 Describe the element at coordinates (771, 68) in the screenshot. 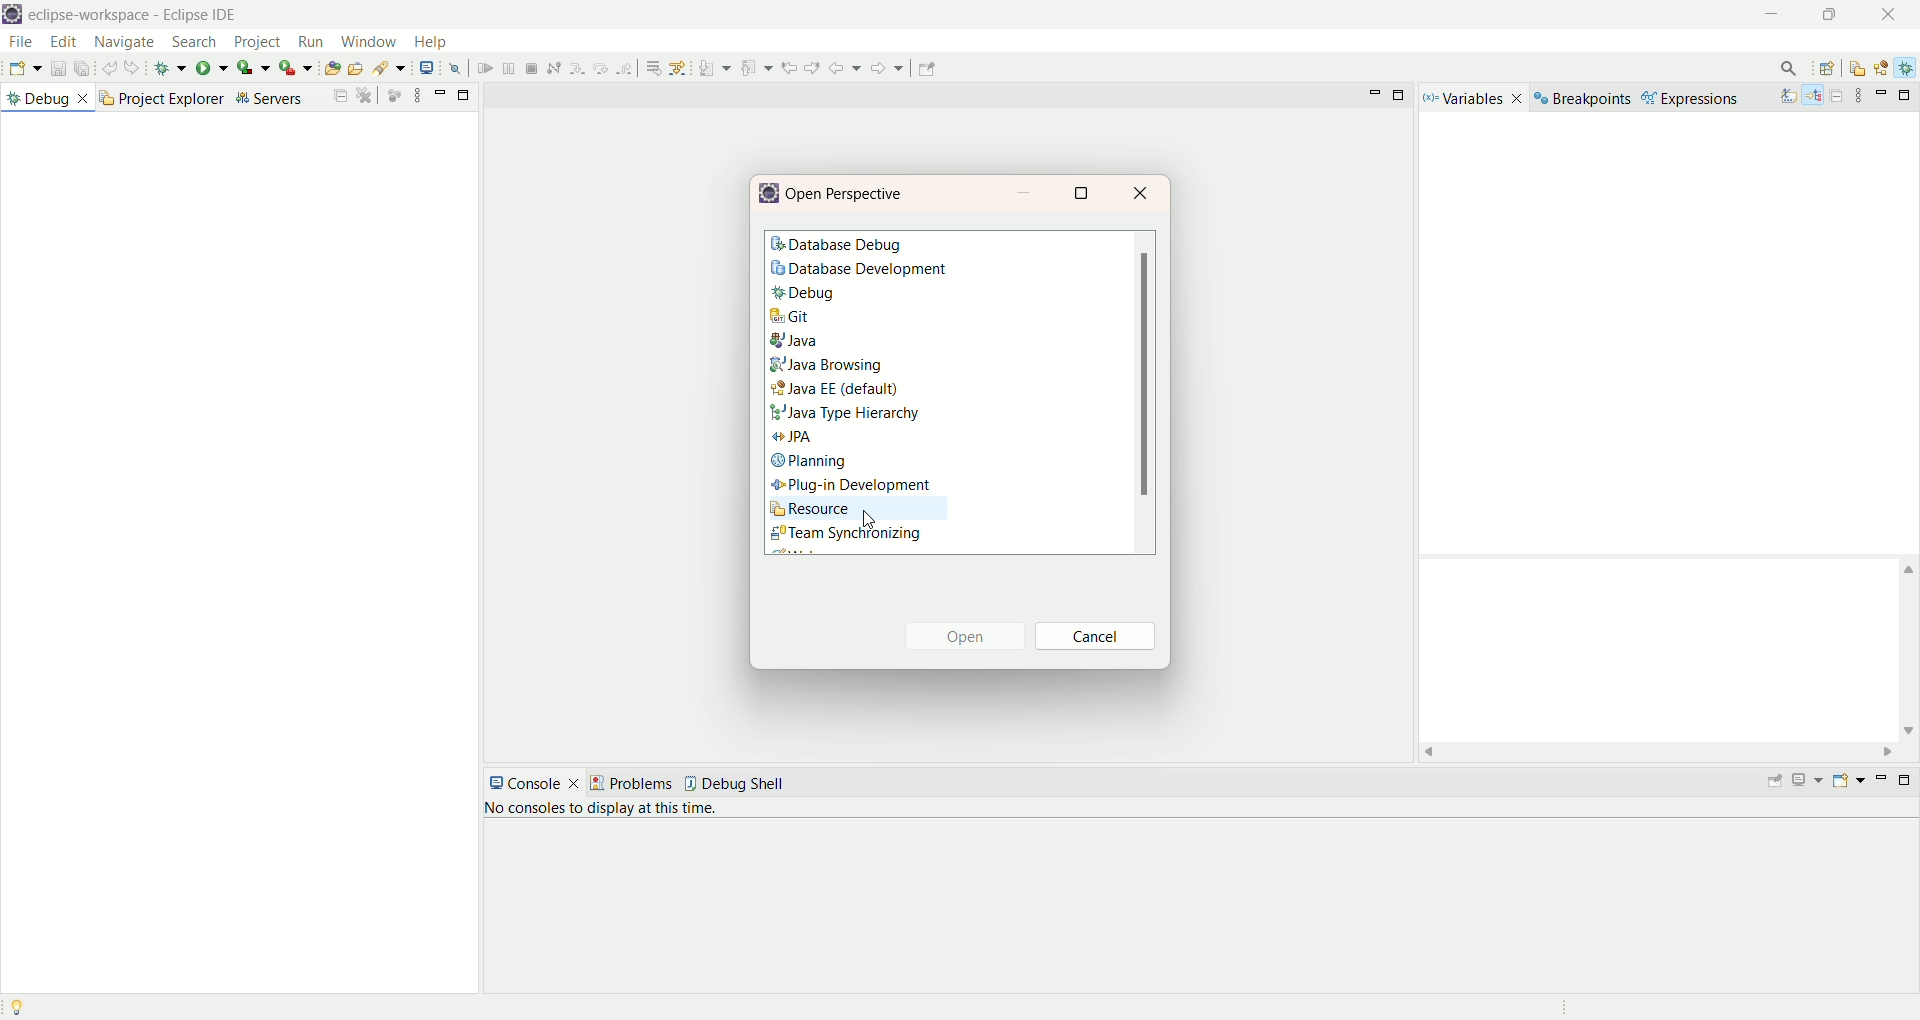

I see `step return` at that location.